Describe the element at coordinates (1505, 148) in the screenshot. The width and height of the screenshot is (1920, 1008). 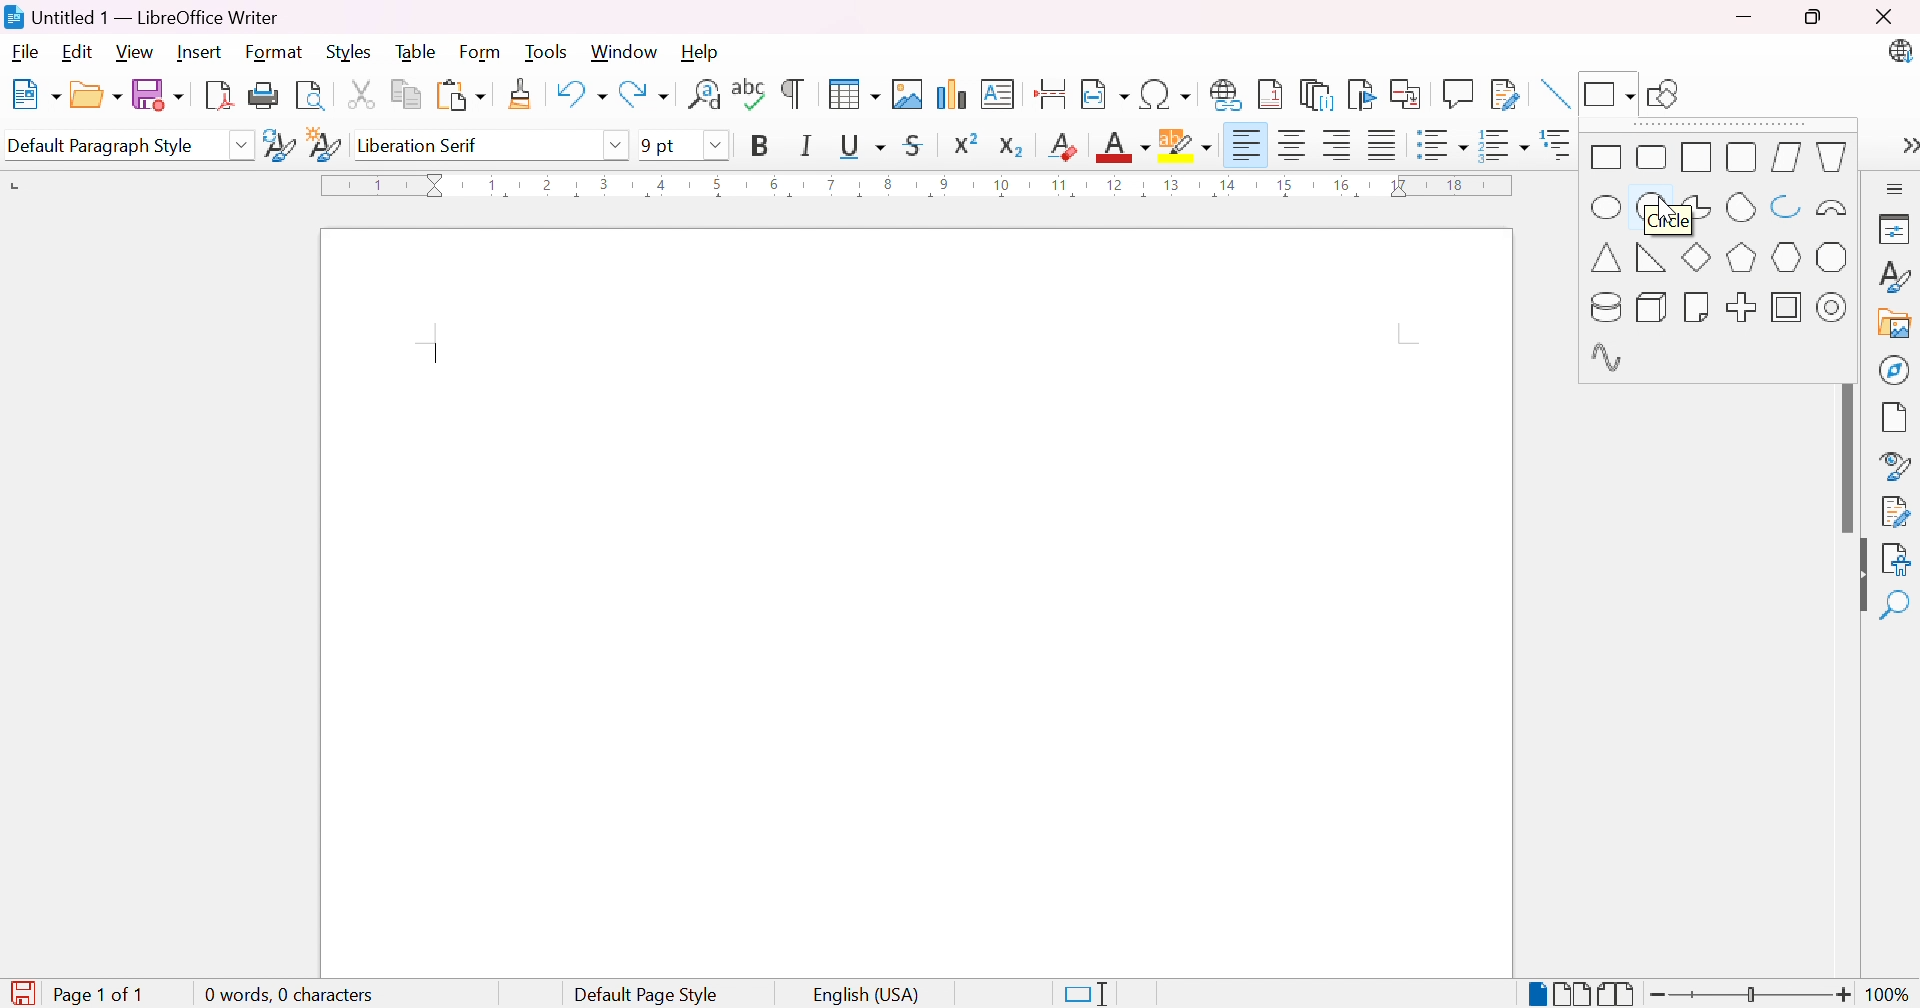
I see `Toggle ordered list` at that location.